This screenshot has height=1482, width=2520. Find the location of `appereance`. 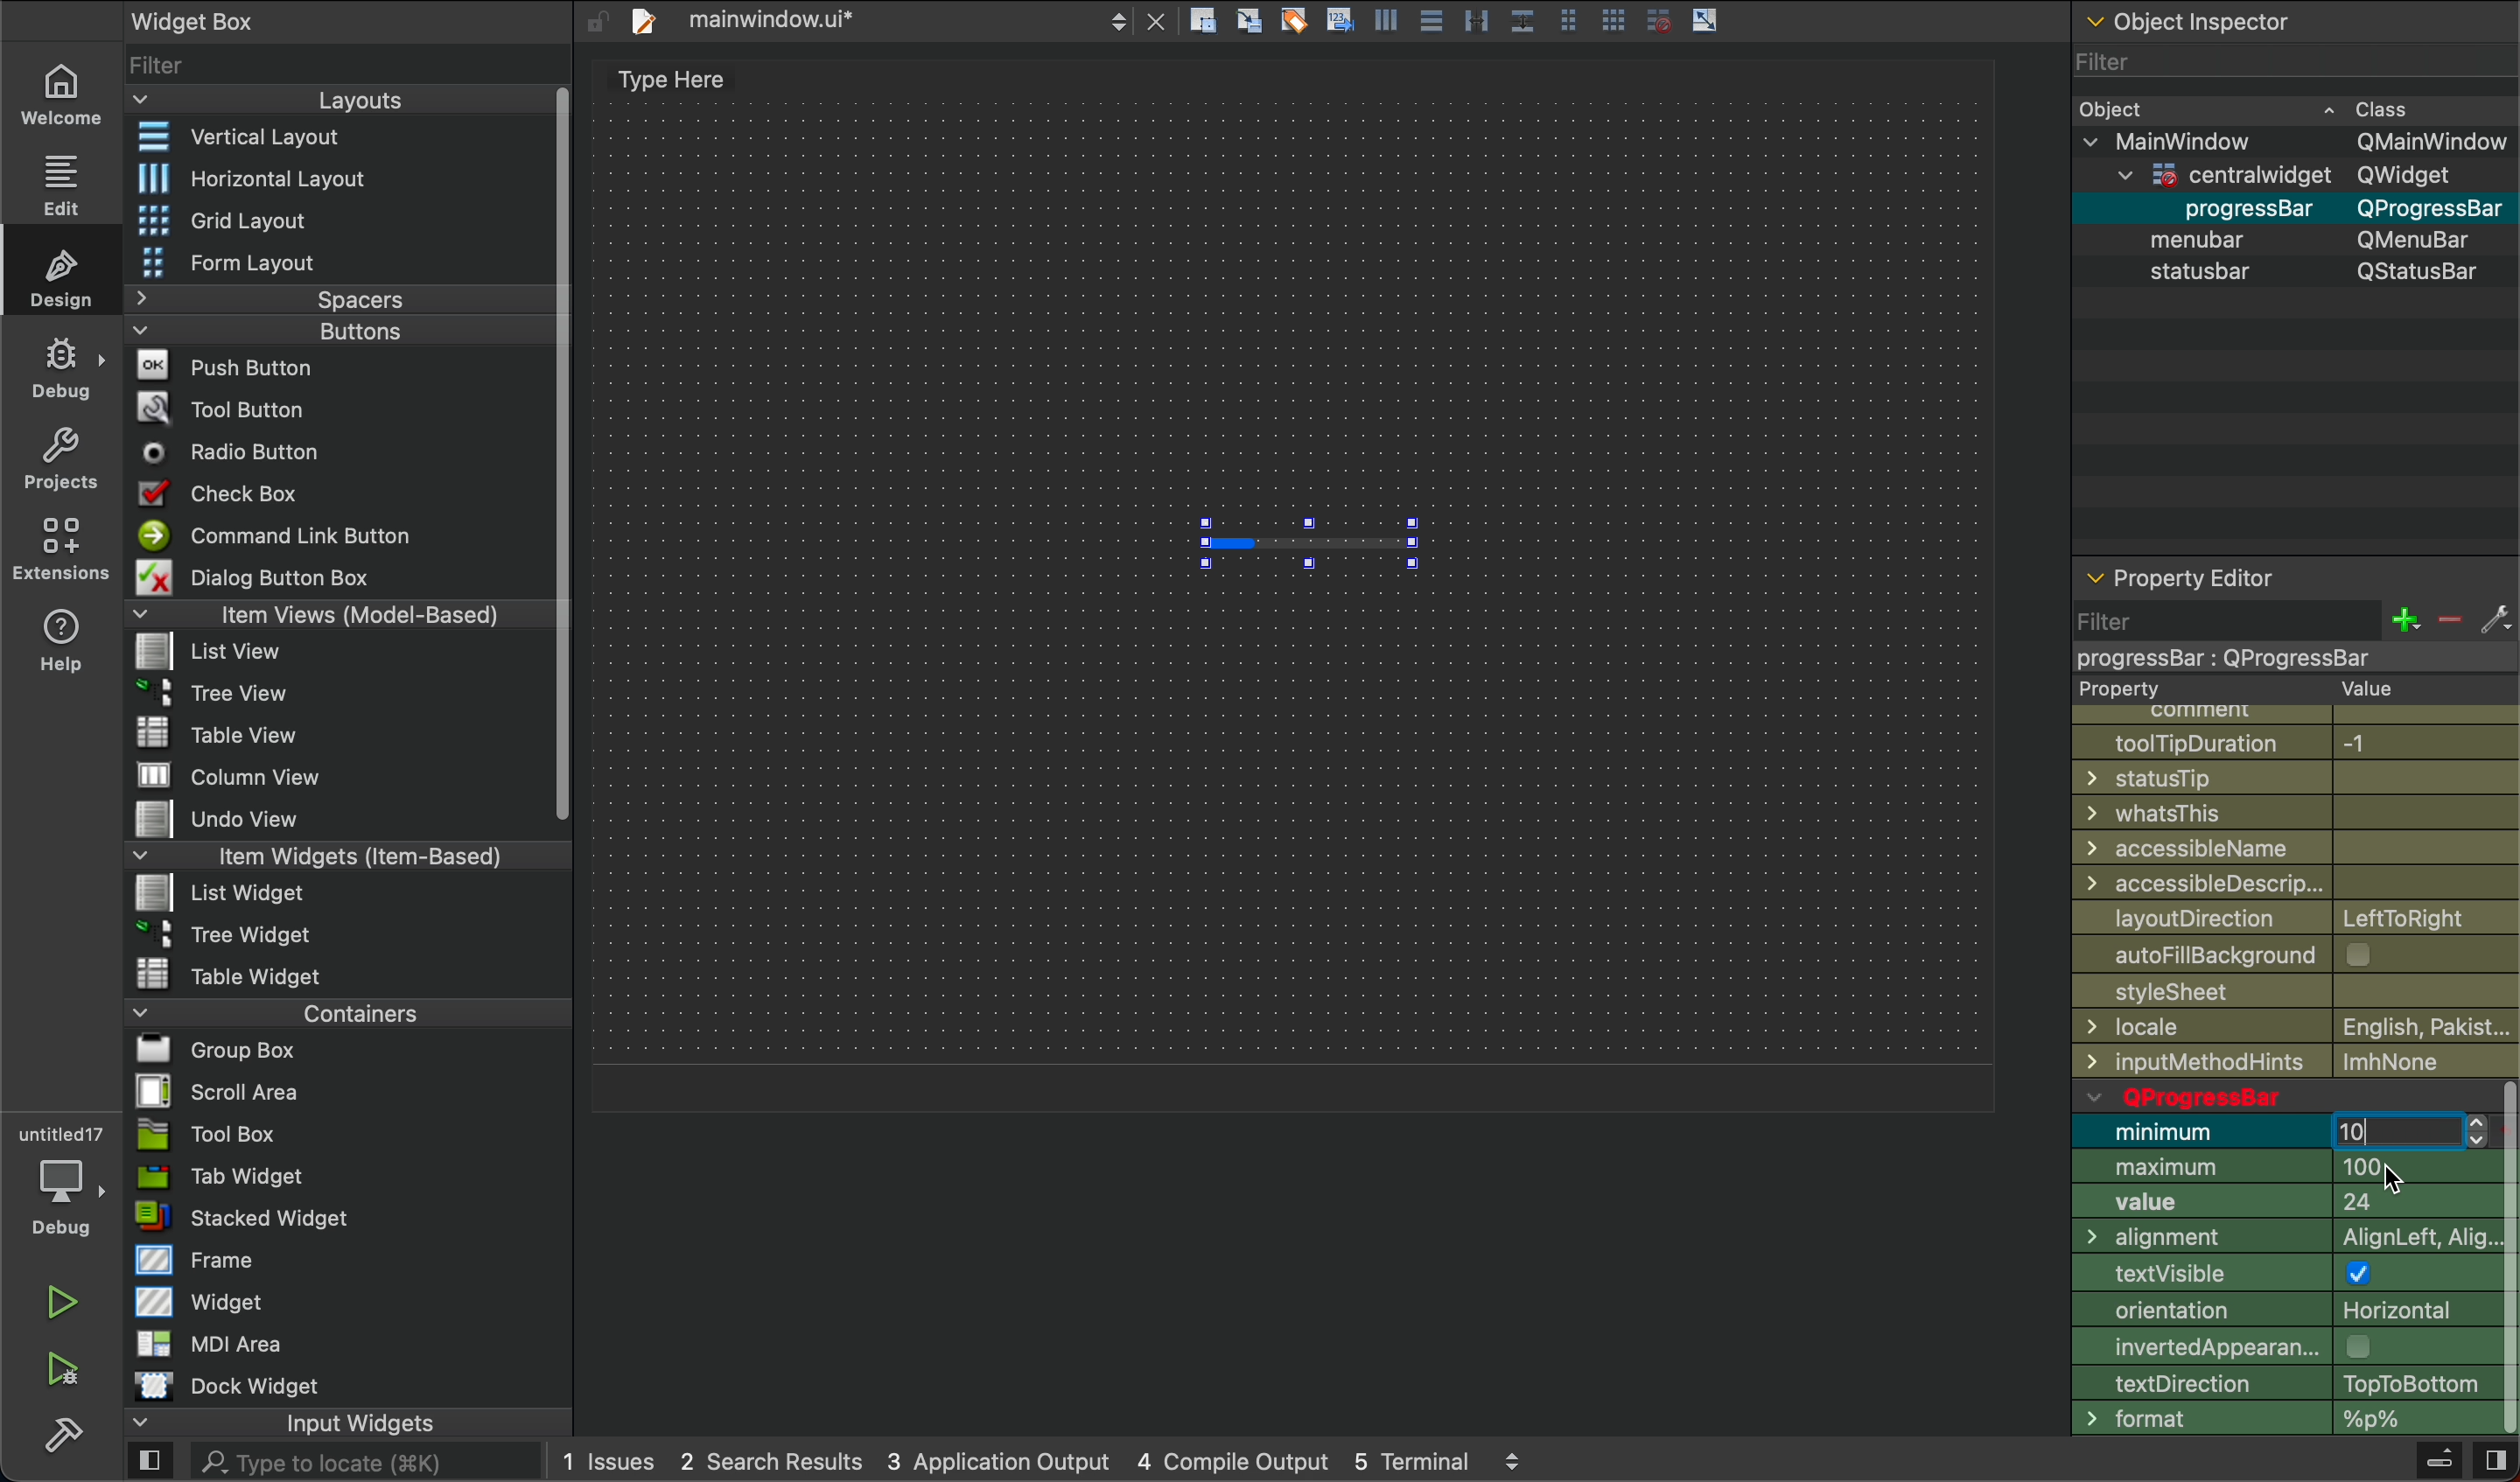

appereance is located at coordinates (2281, 1346).